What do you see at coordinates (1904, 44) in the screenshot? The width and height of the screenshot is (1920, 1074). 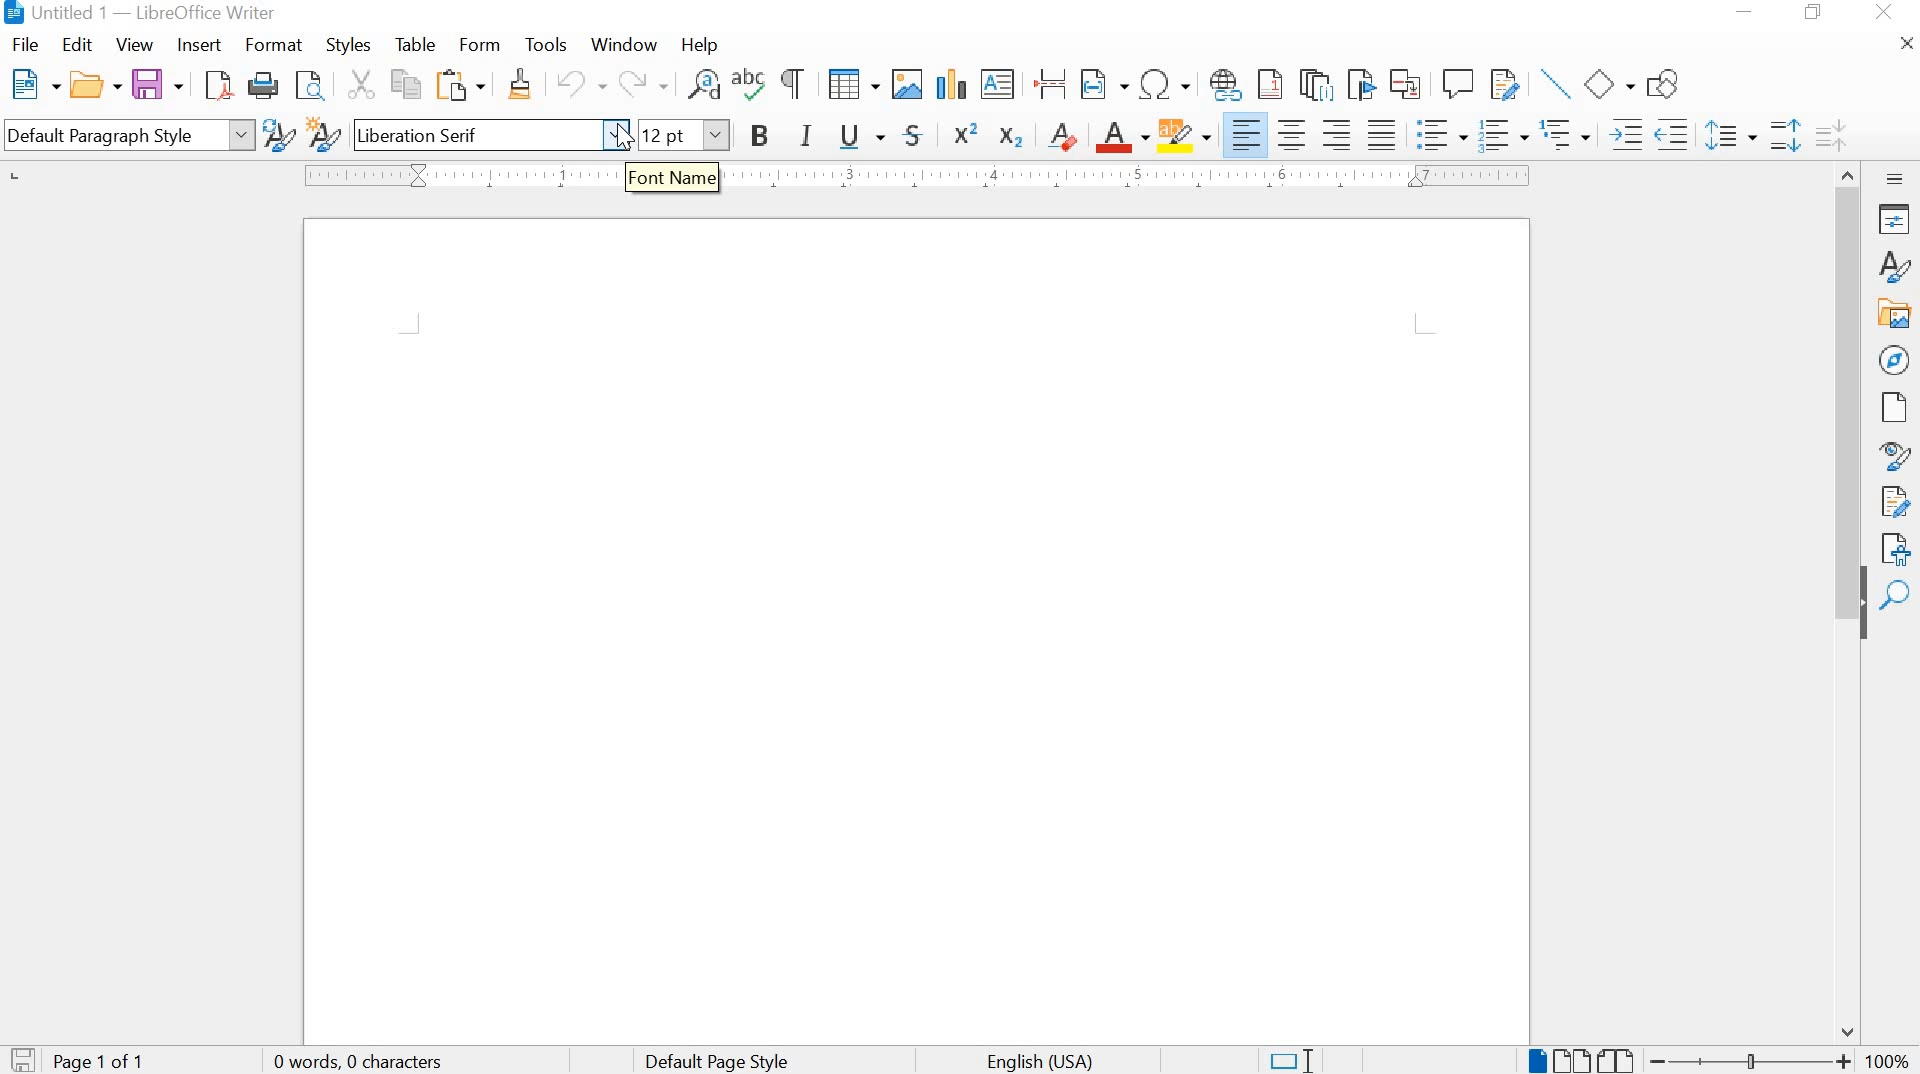 I see `CLOSE DOCUMENT` at bounding box center [1904, 44].